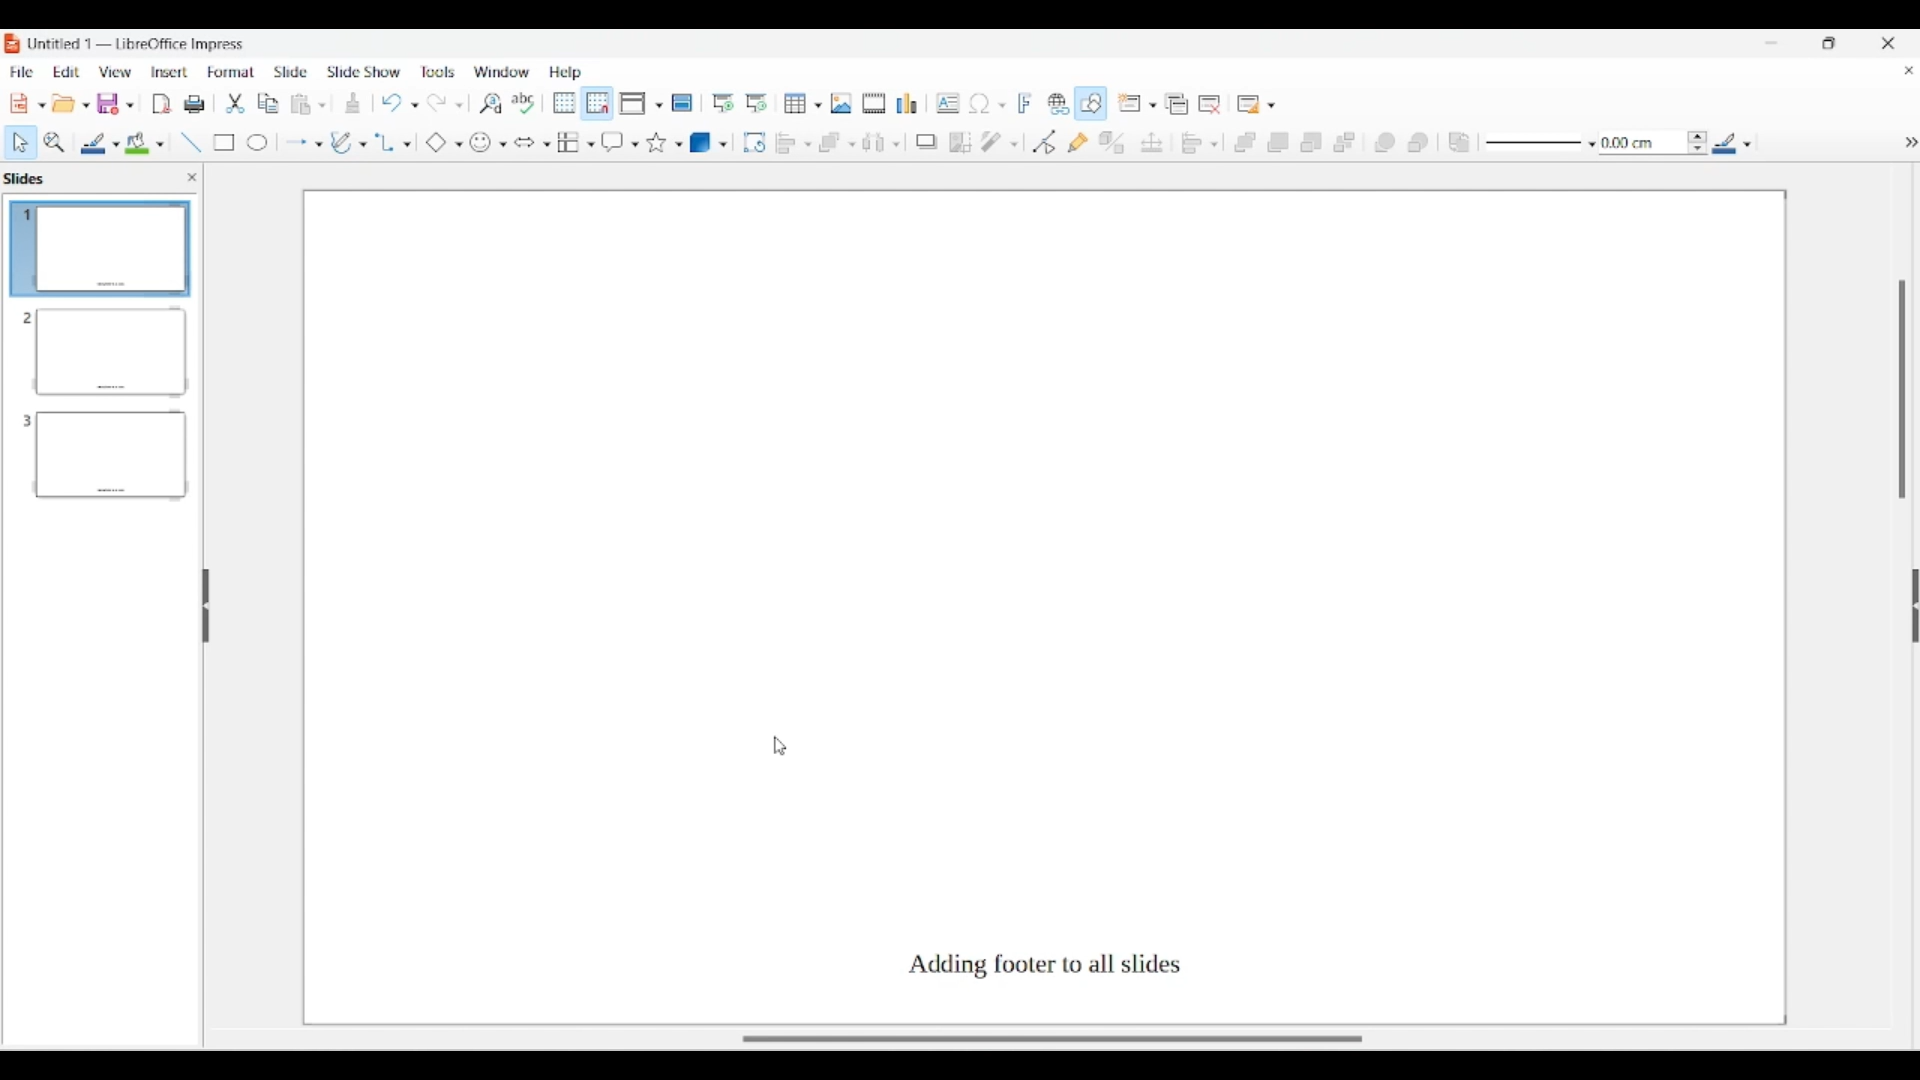  What do you see at coordinates (665, 143) in the screenshot?
I see `Star and banner options` at bounding box center [665, 143].